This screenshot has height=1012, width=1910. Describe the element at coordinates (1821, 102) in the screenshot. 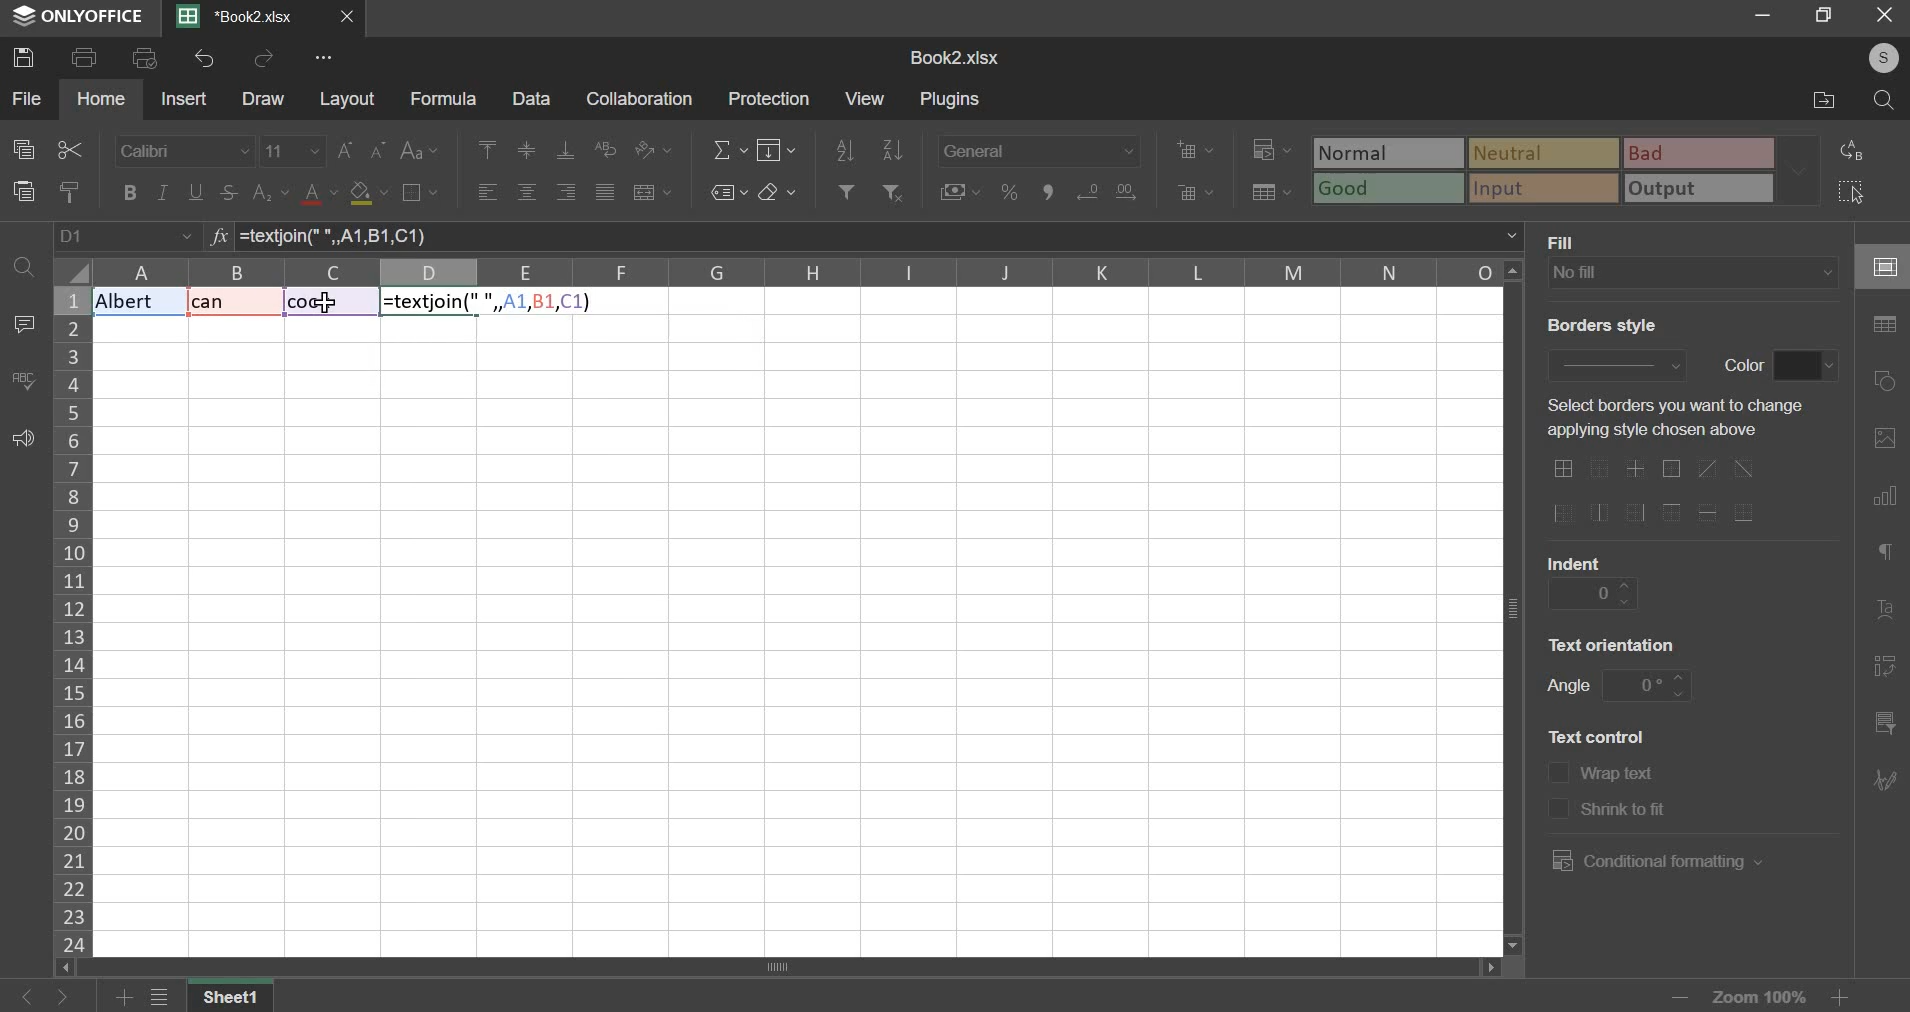

I see `file location` at that location.